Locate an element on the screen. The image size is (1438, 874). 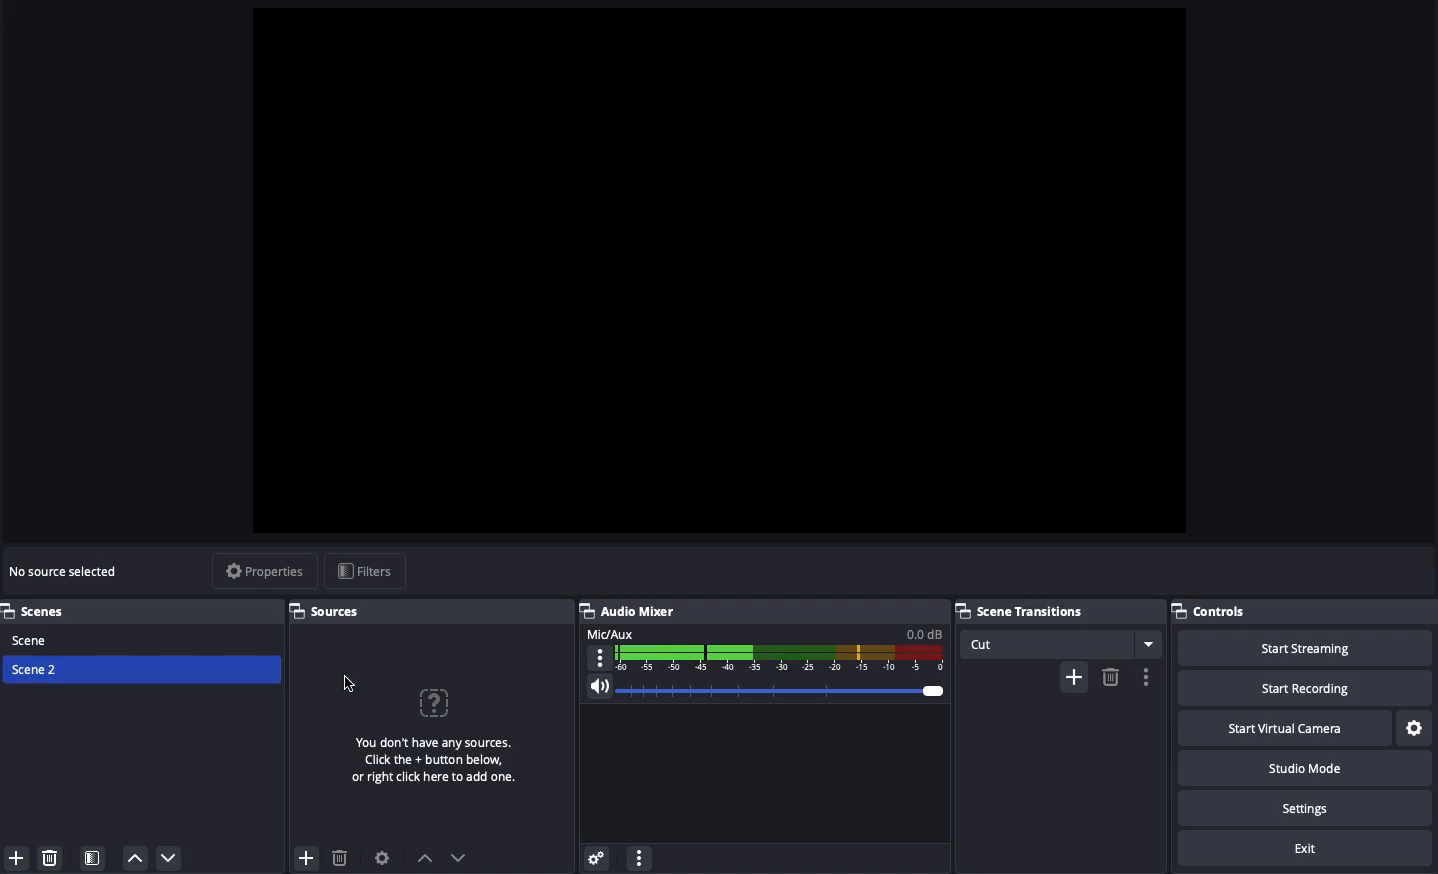
display field is located at coordinates (773, 569).